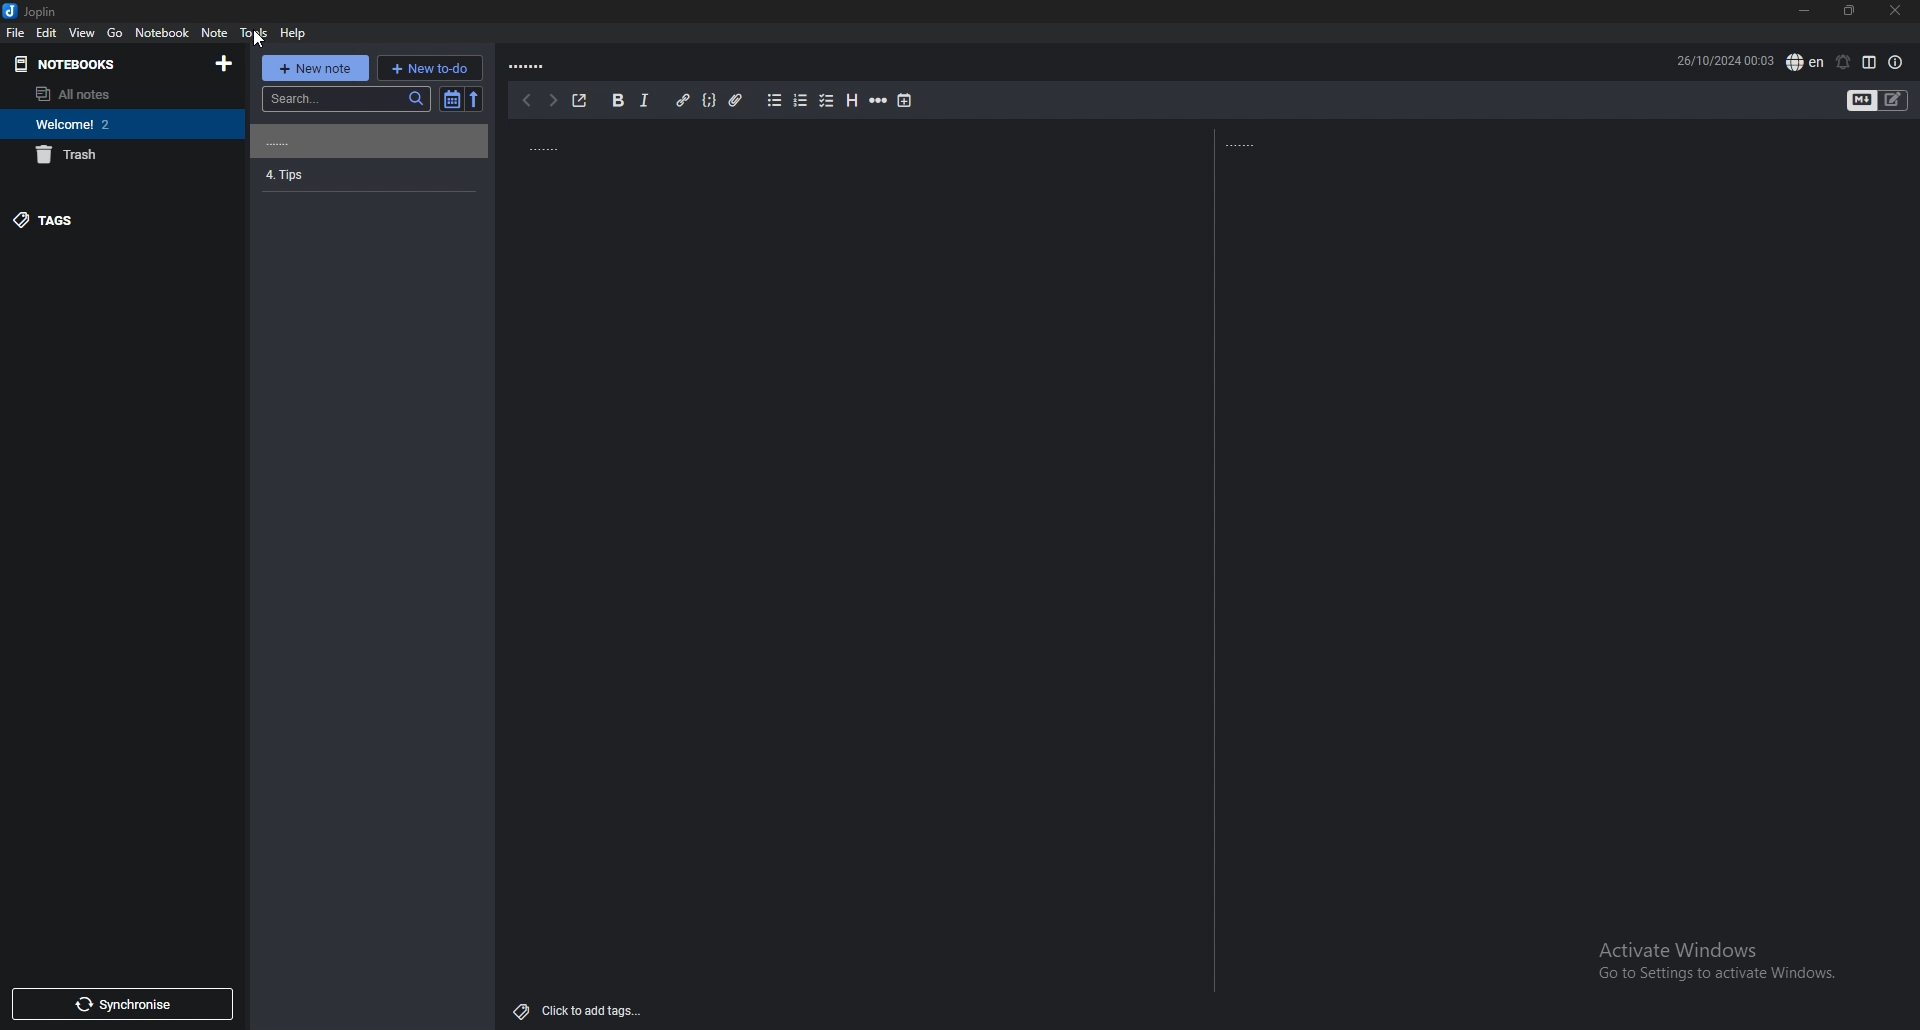  What do you see at coordinates (526, 101) in the screenshot?
I see `back` at bounding box center [526, 101].